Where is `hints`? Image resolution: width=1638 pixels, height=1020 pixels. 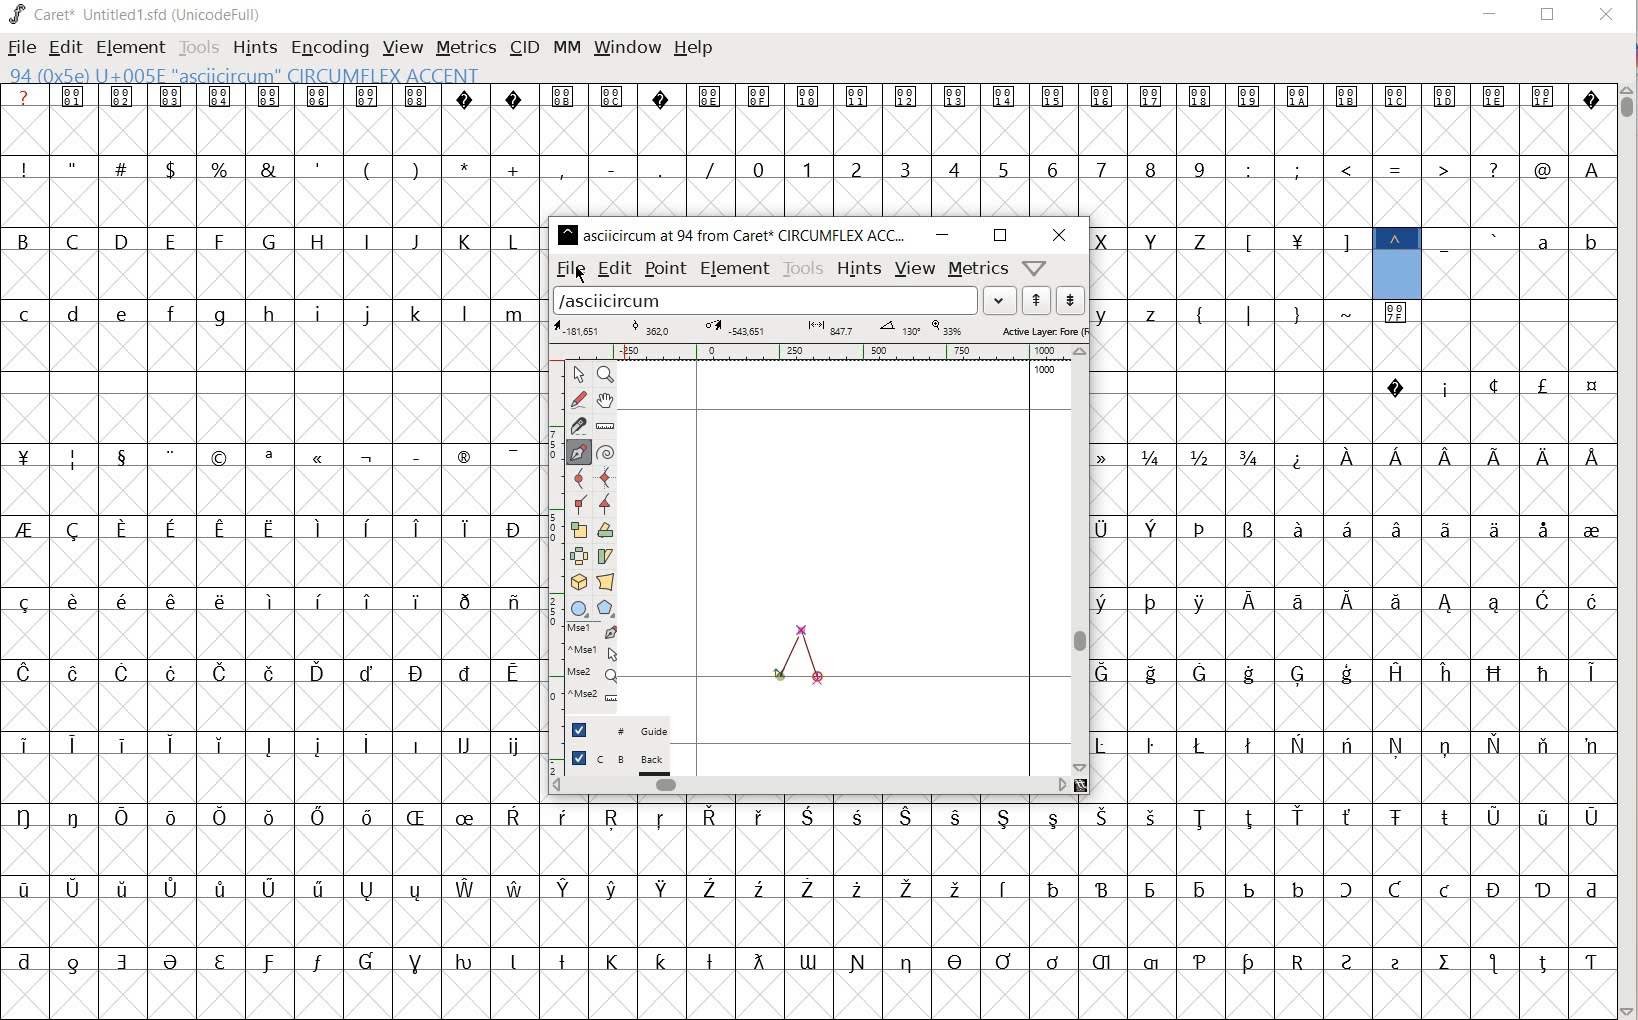 hints is located at coordinates (860, 269).